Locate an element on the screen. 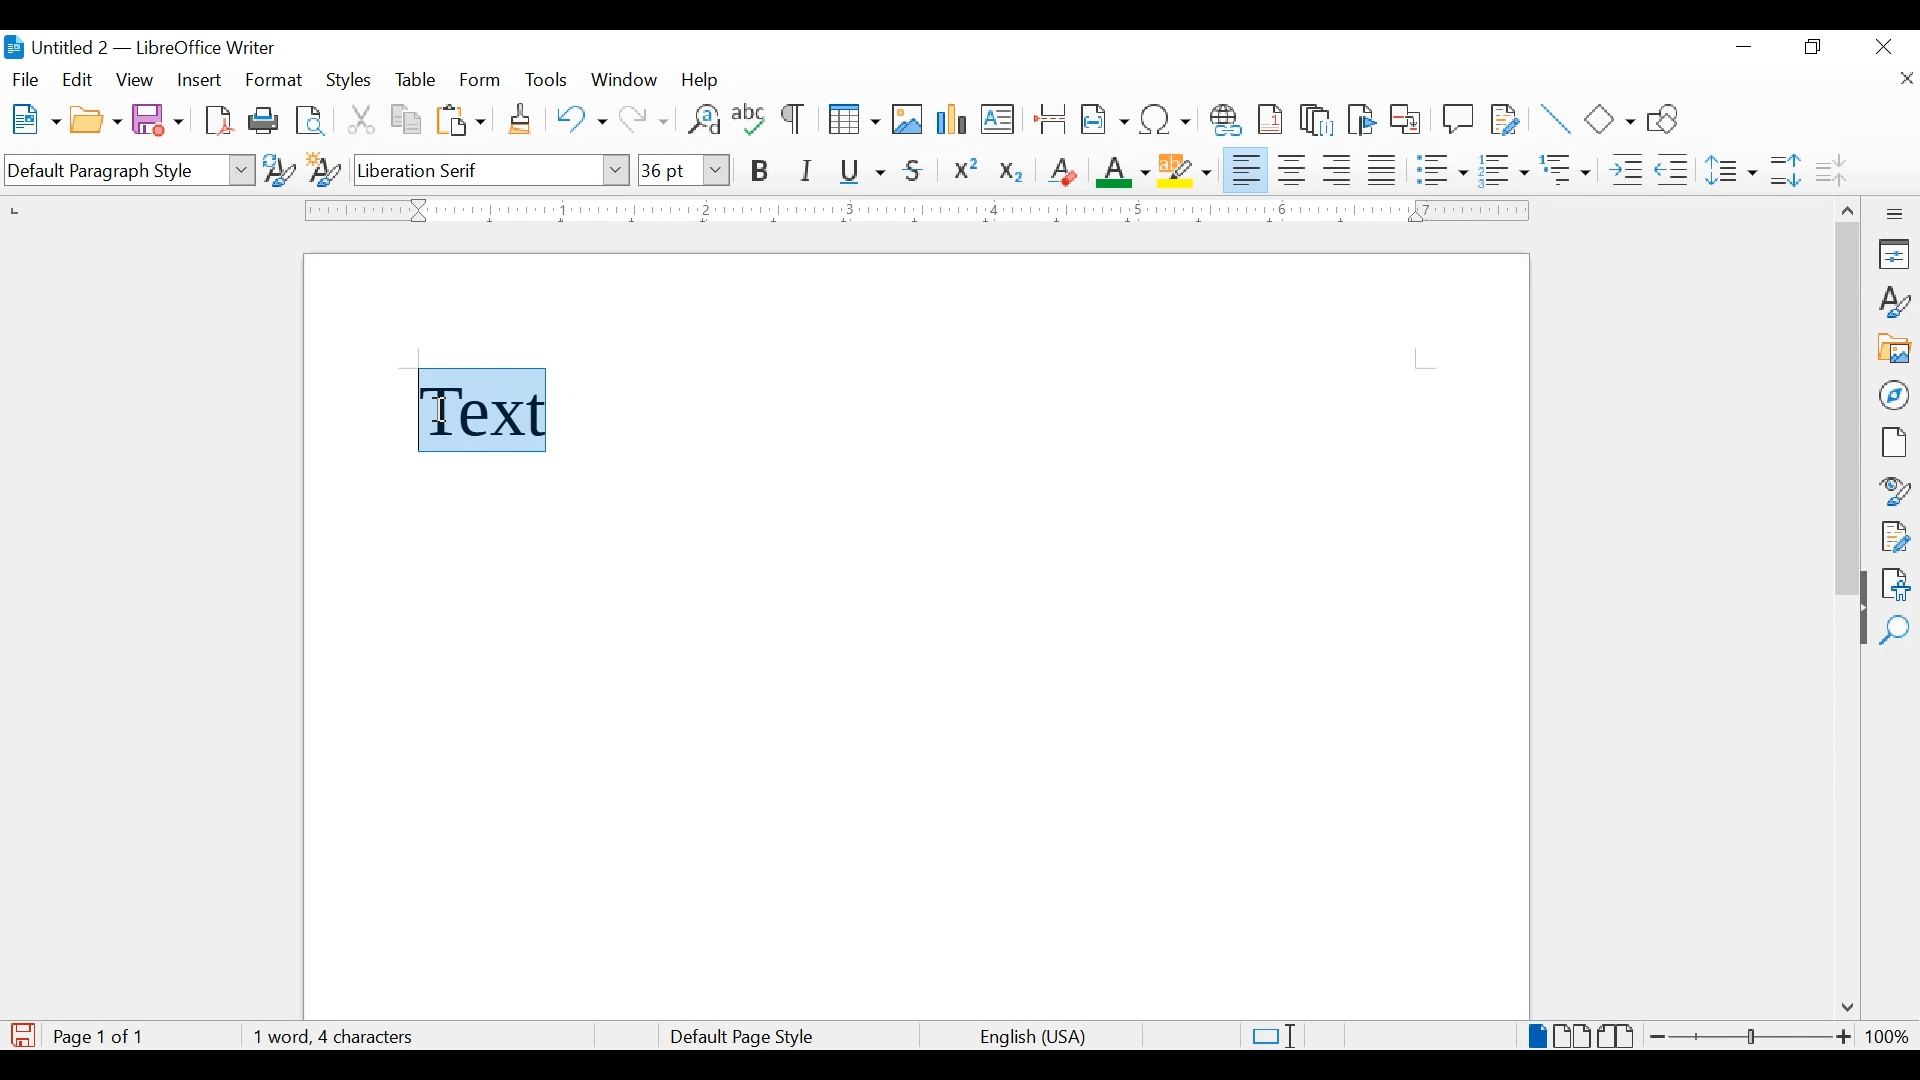 This screenshot has height=1080, width=1920. increase paragraph spacing is located at coordinates (1785, 170).